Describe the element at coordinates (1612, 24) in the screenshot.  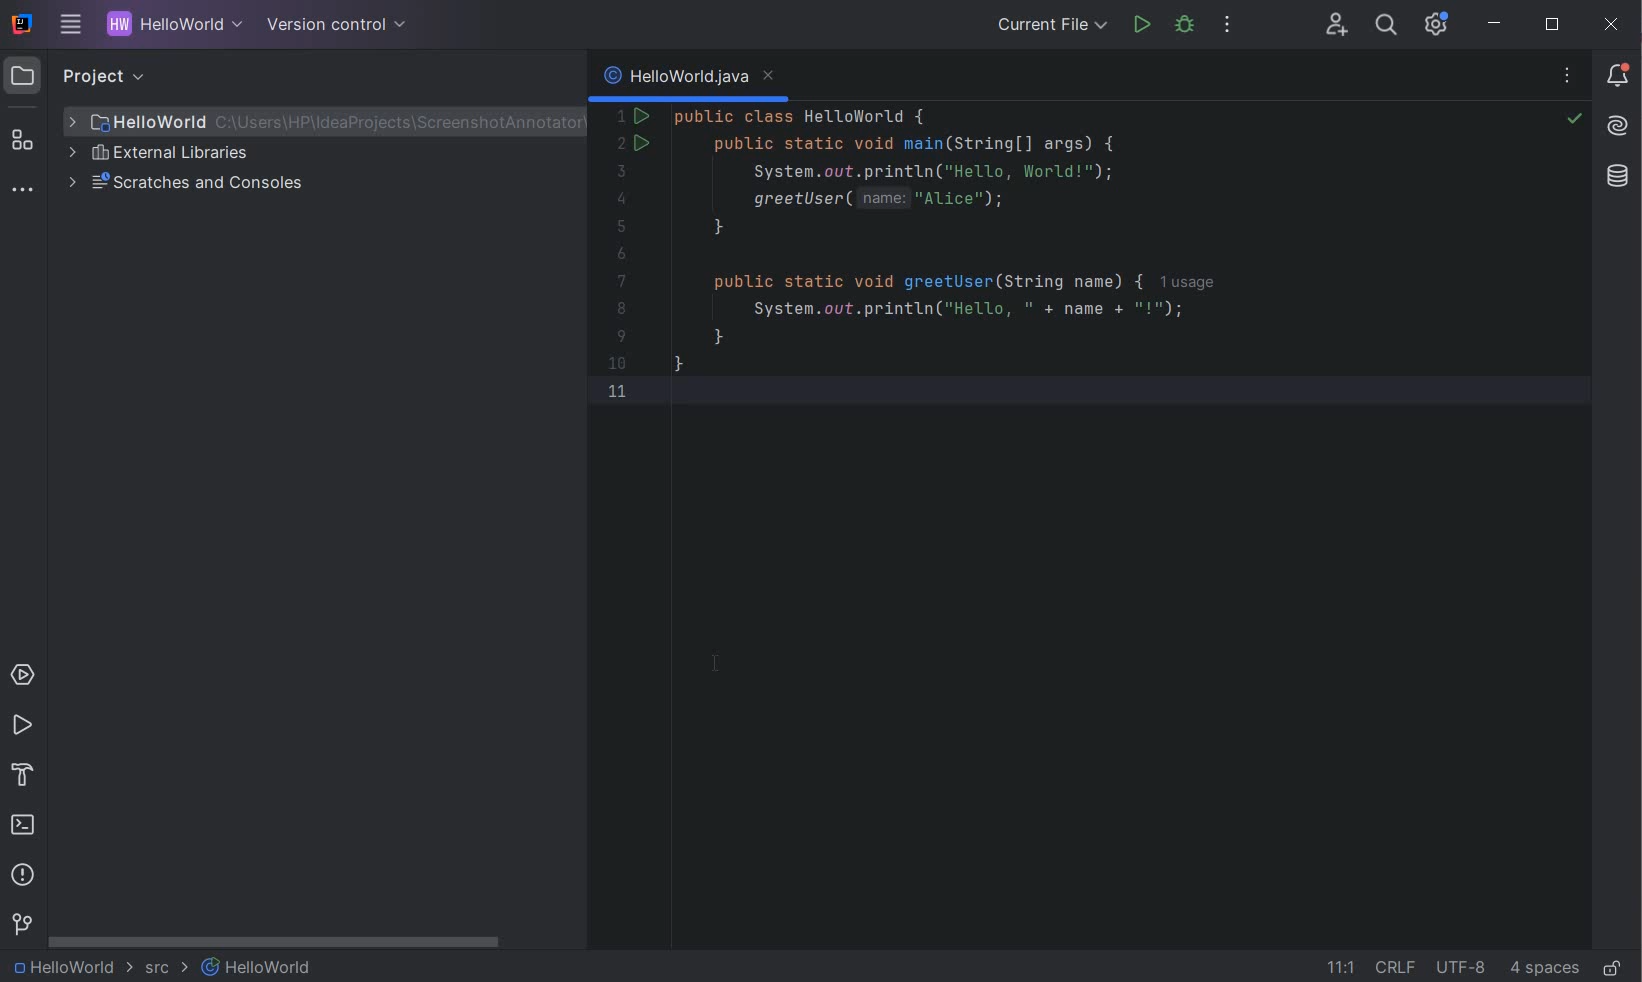
I see `CLOSE` at that location.